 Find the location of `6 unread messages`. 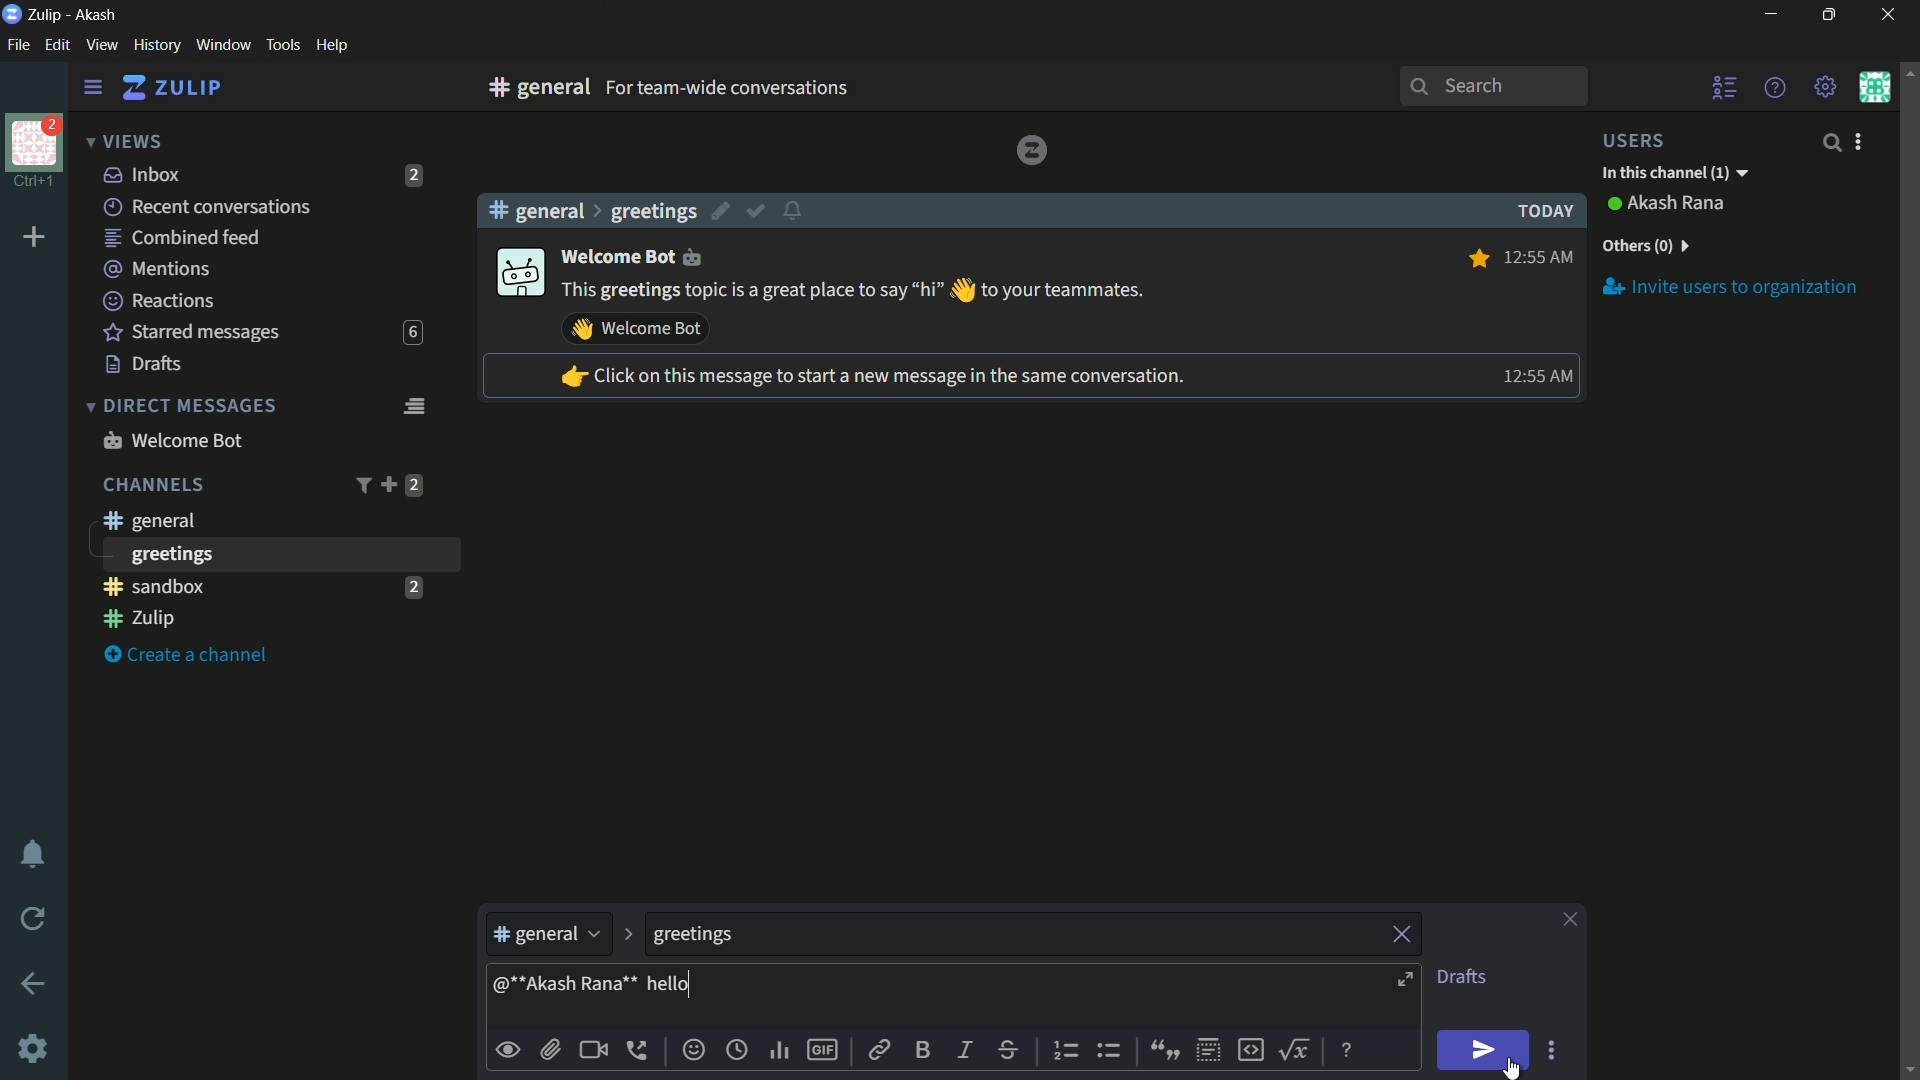

6 unread messages is located at coordinates (412, 333).